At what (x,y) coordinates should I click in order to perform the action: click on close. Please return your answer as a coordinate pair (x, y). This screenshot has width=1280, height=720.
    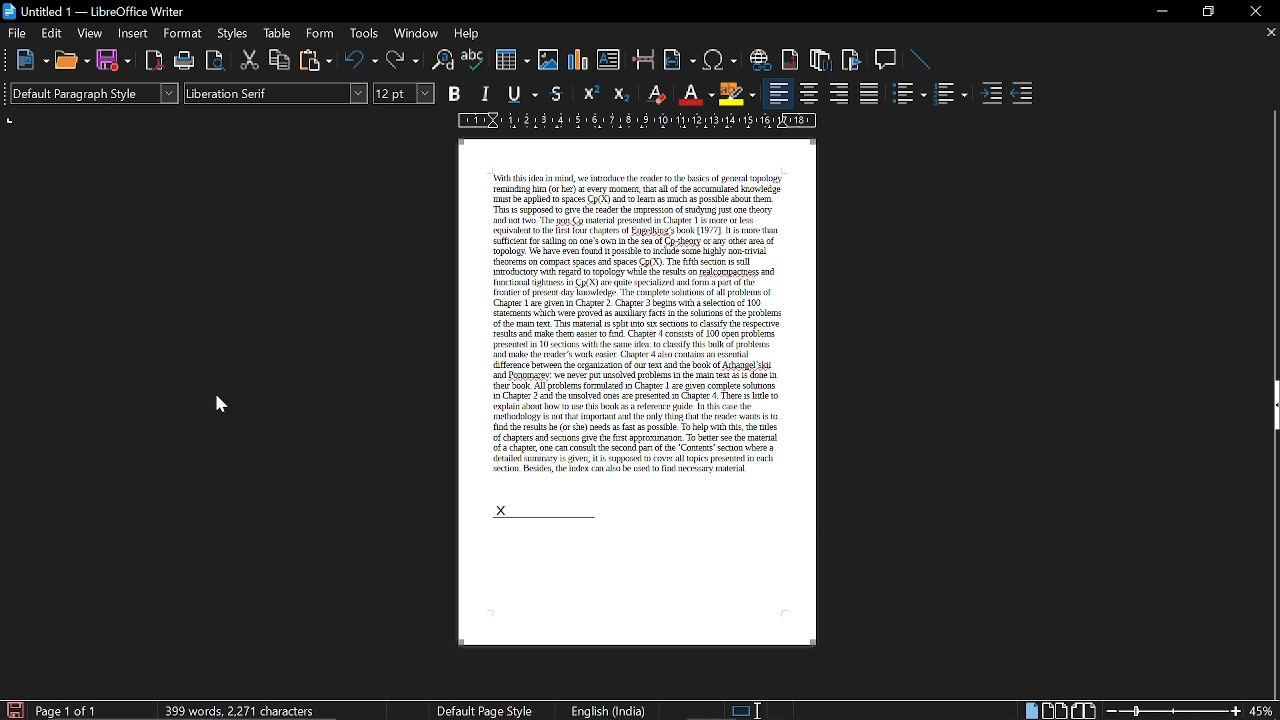
    Looking at the image, I should click on (1253, 12).